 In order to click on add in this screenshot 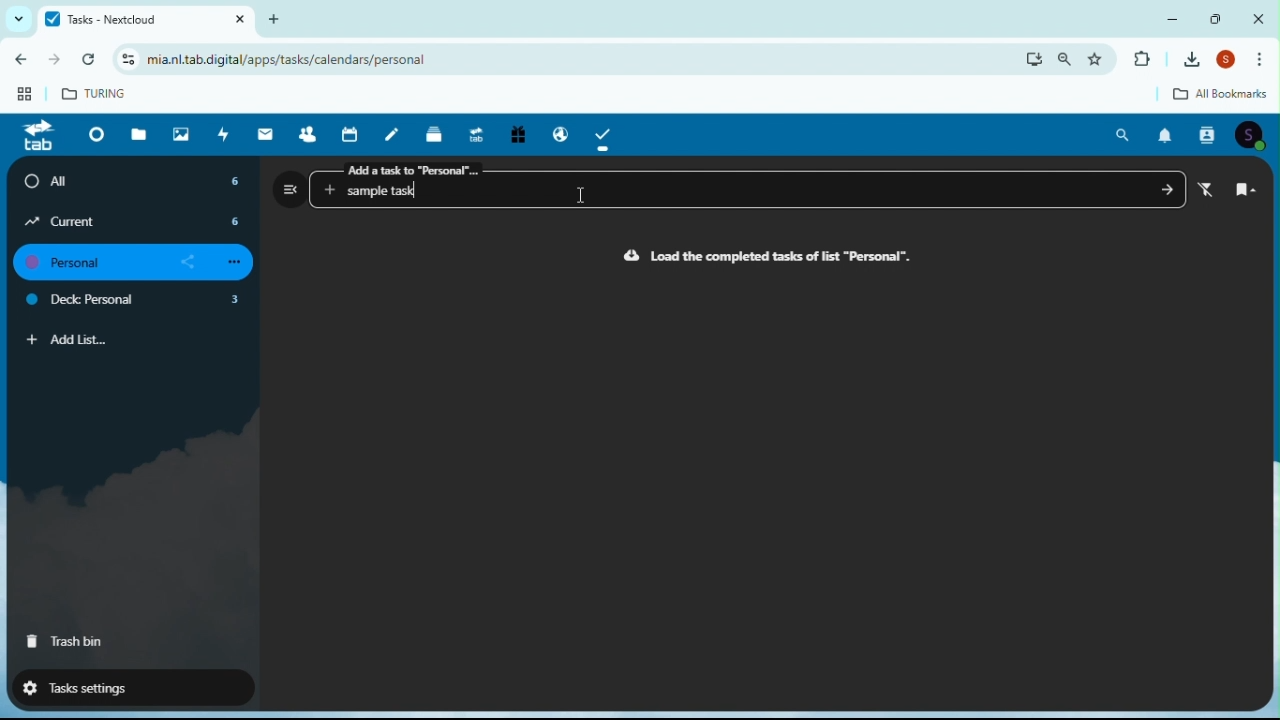, I will do `click(281, 18)`.